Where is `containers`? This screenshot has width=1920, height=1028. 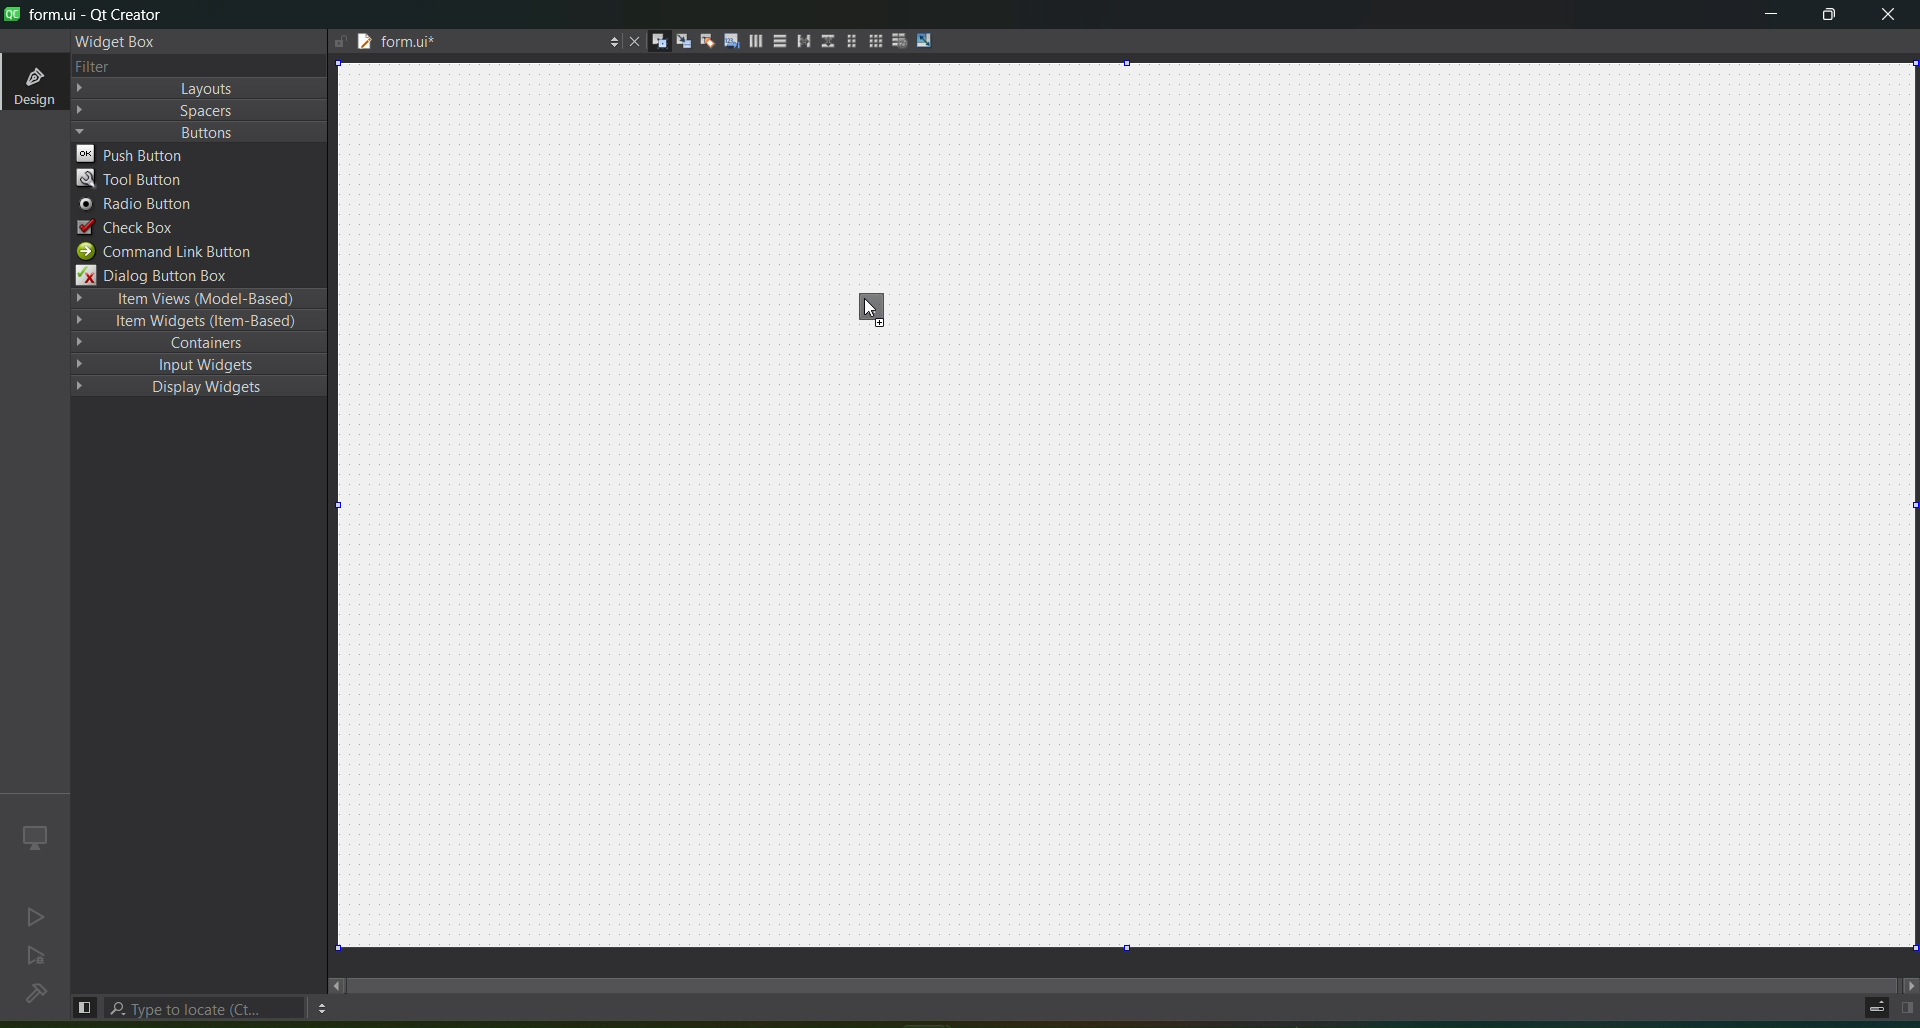
containers is located at coordinates (199, 345).